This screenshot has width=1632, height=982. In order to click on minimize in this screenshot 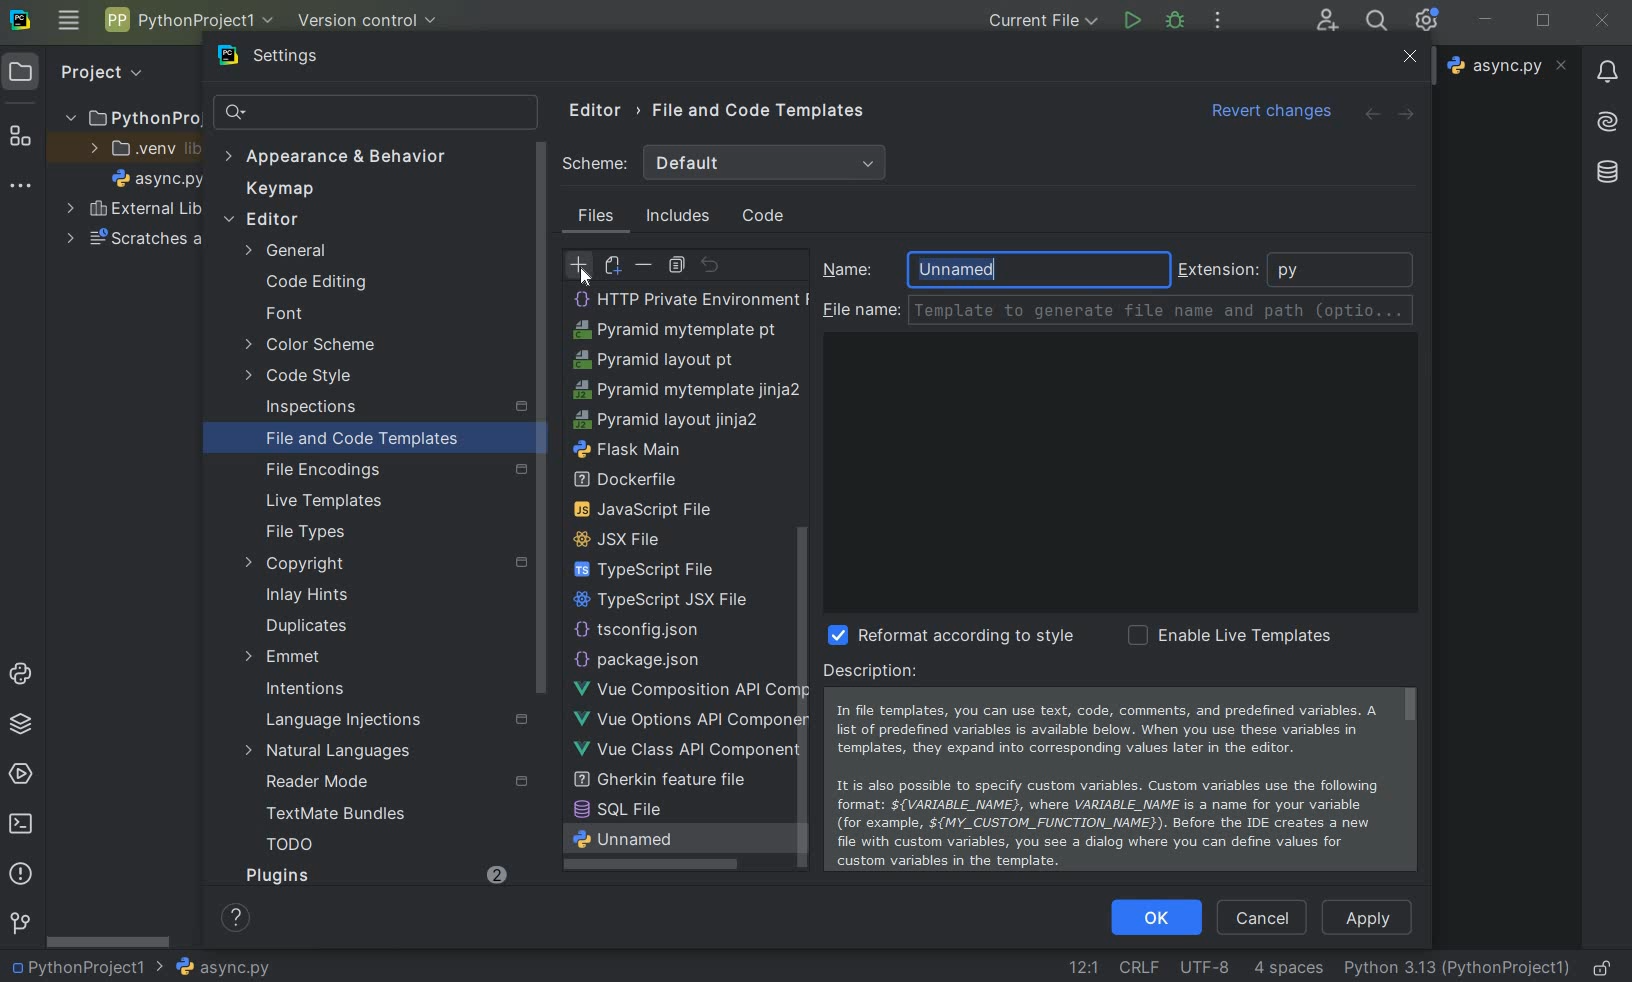, I will do `click(1485, 20)`.